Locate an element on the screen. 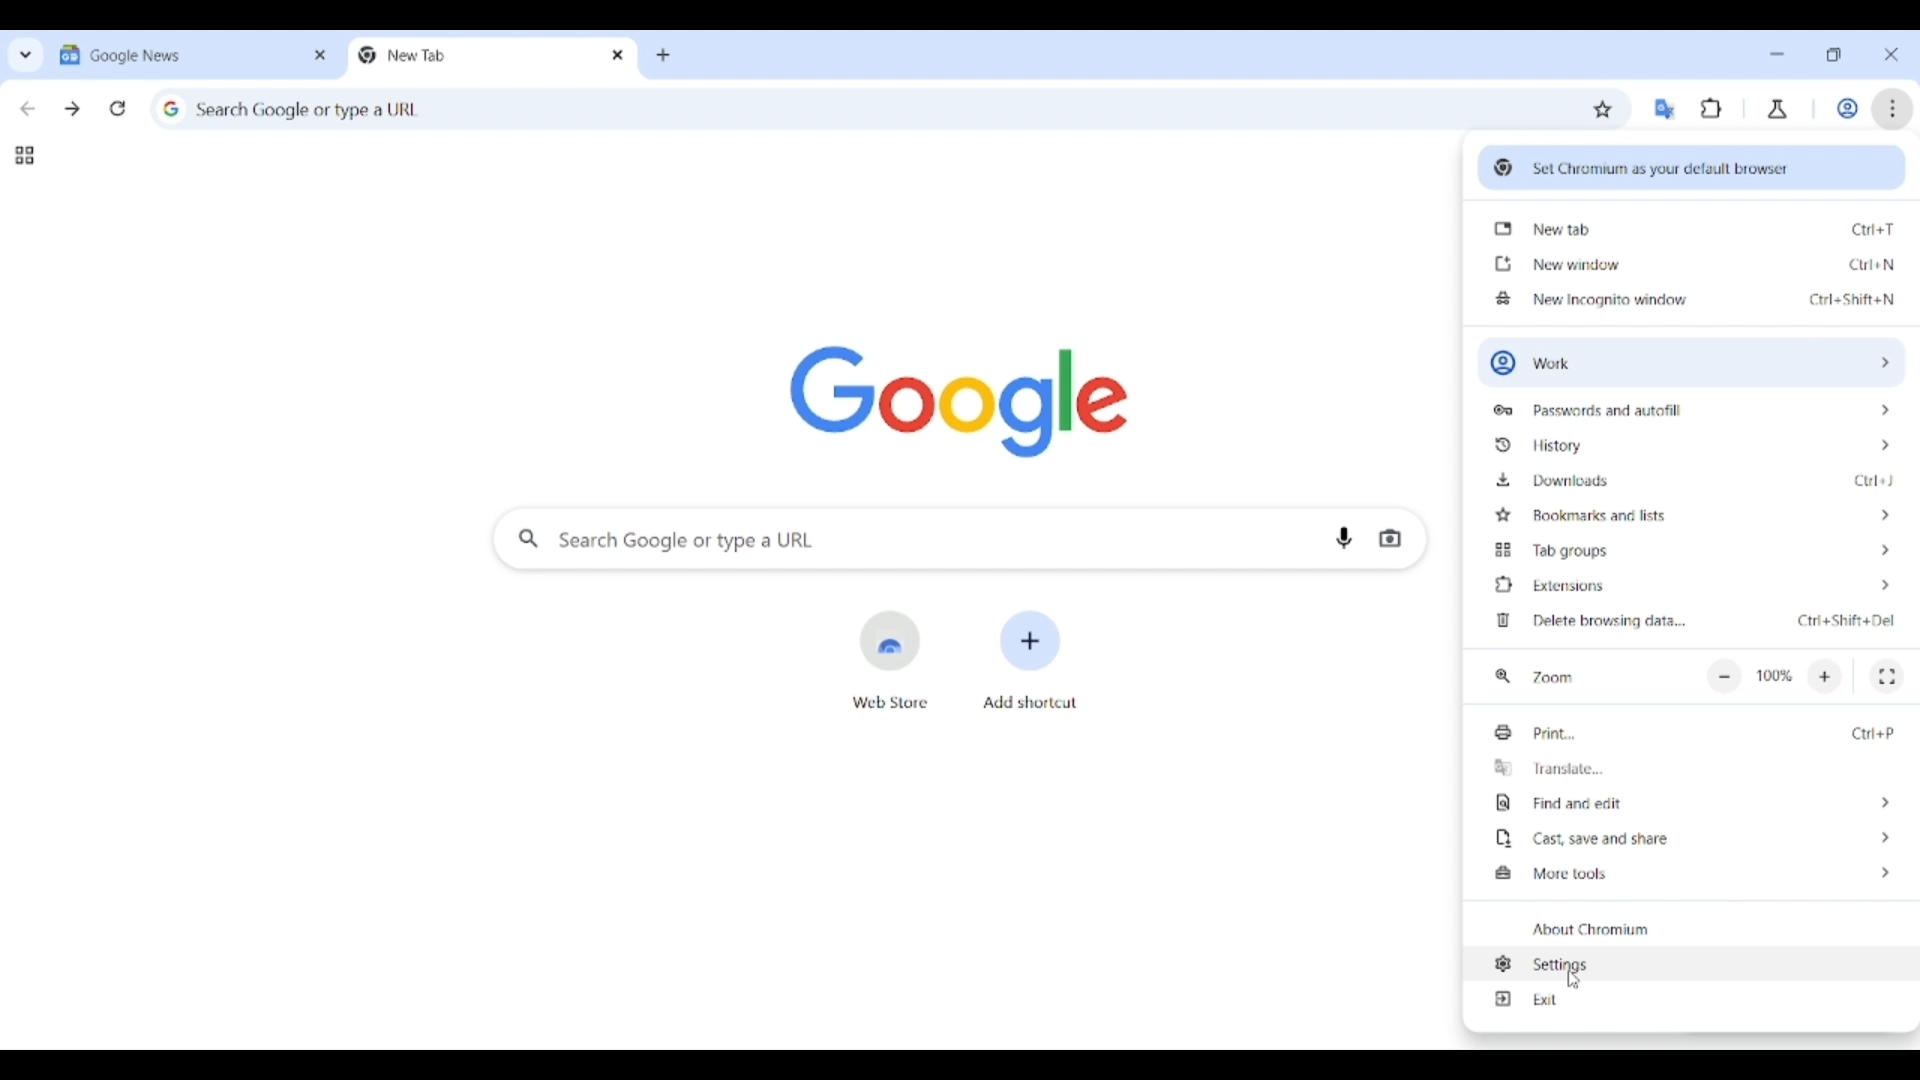  Zoom out is located at coordinates (1724, 678).